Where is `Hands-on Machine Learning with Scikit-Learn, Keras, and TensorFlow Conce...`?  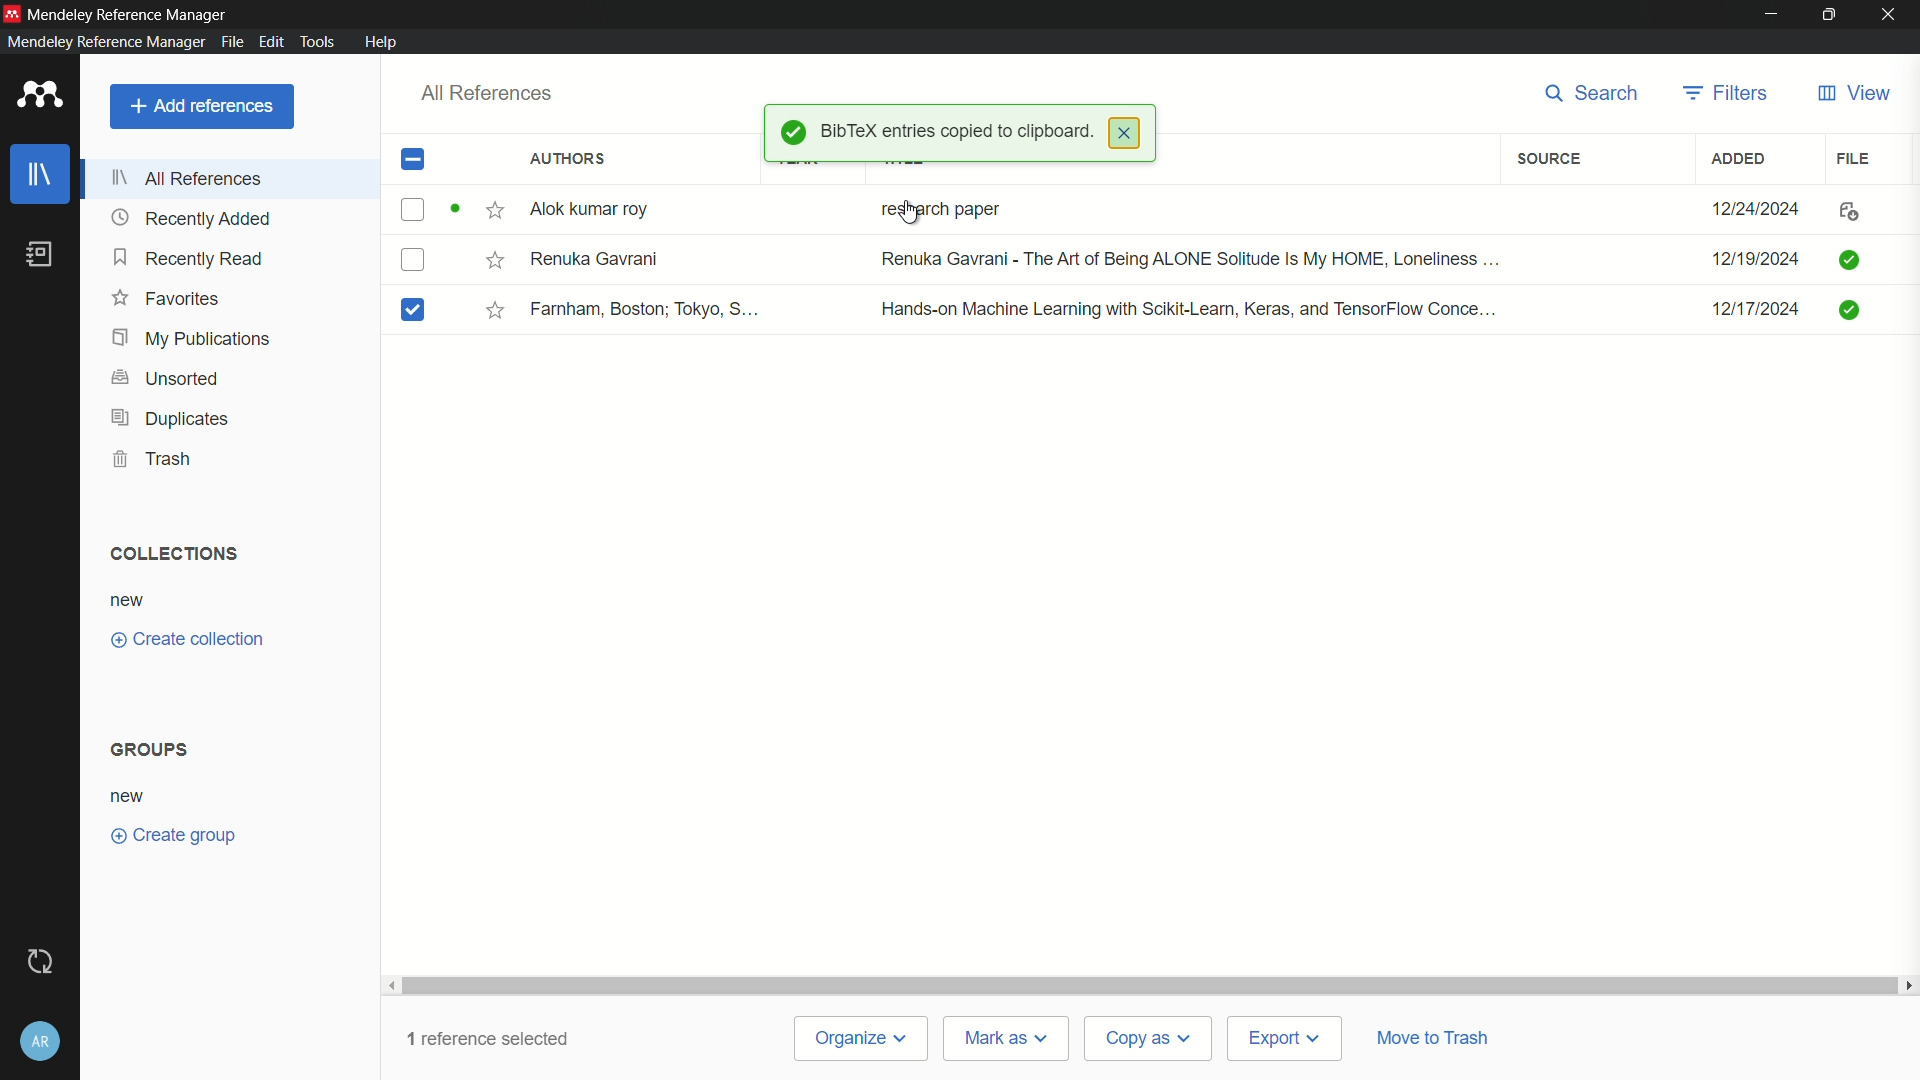
Hands-on Machine Learning with Scikit-Learn, Keras, and TensorFlow Conce... is located at coordinates (1189, 306).